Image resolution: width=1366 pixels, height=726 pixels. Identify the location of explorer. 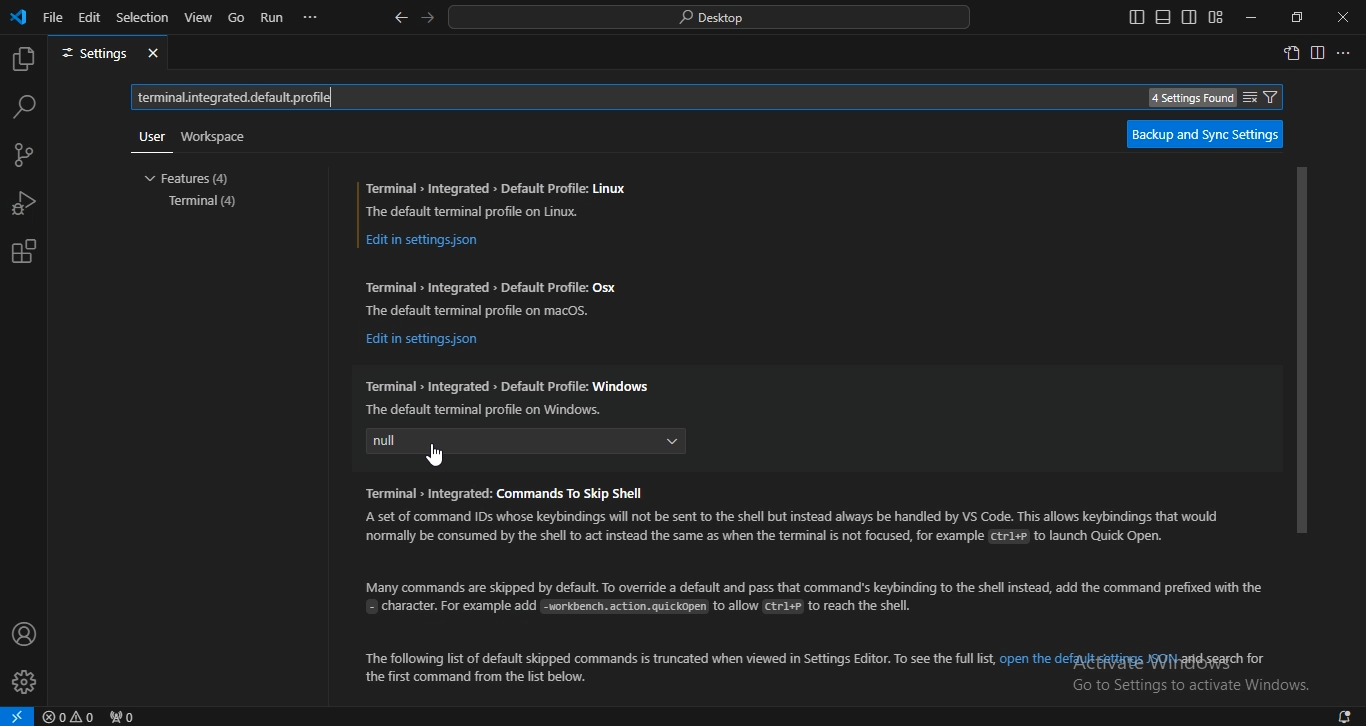
(24, 61).